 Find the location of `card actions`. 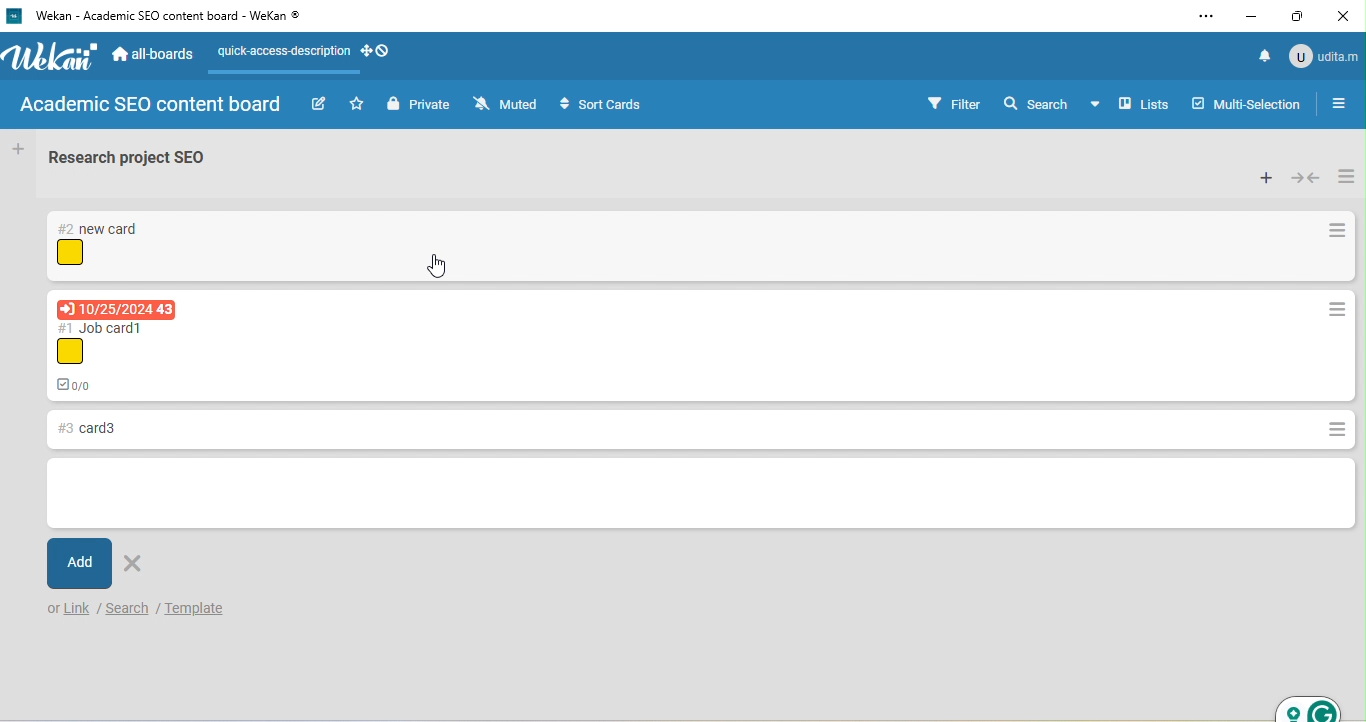

card actions is located at coordinates (1330, 430).